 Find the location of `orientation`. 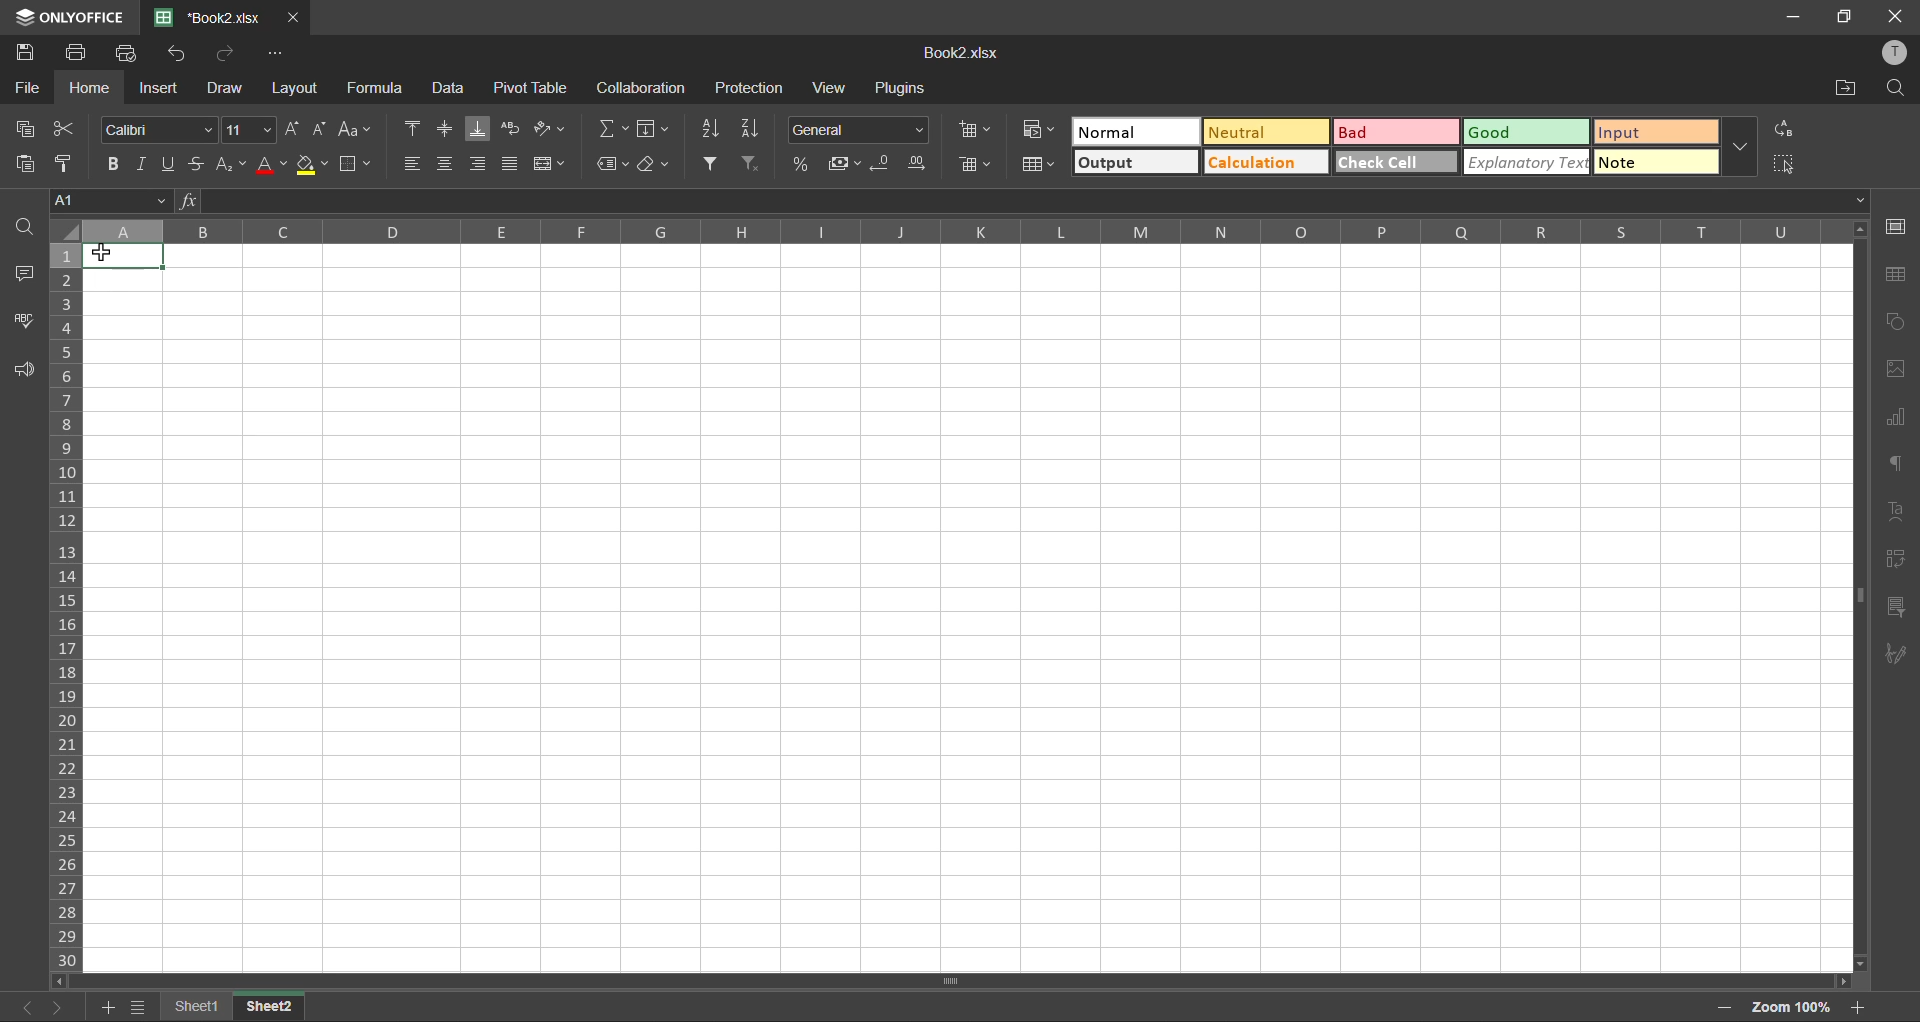

orientation is located at coordinates (545, 128).